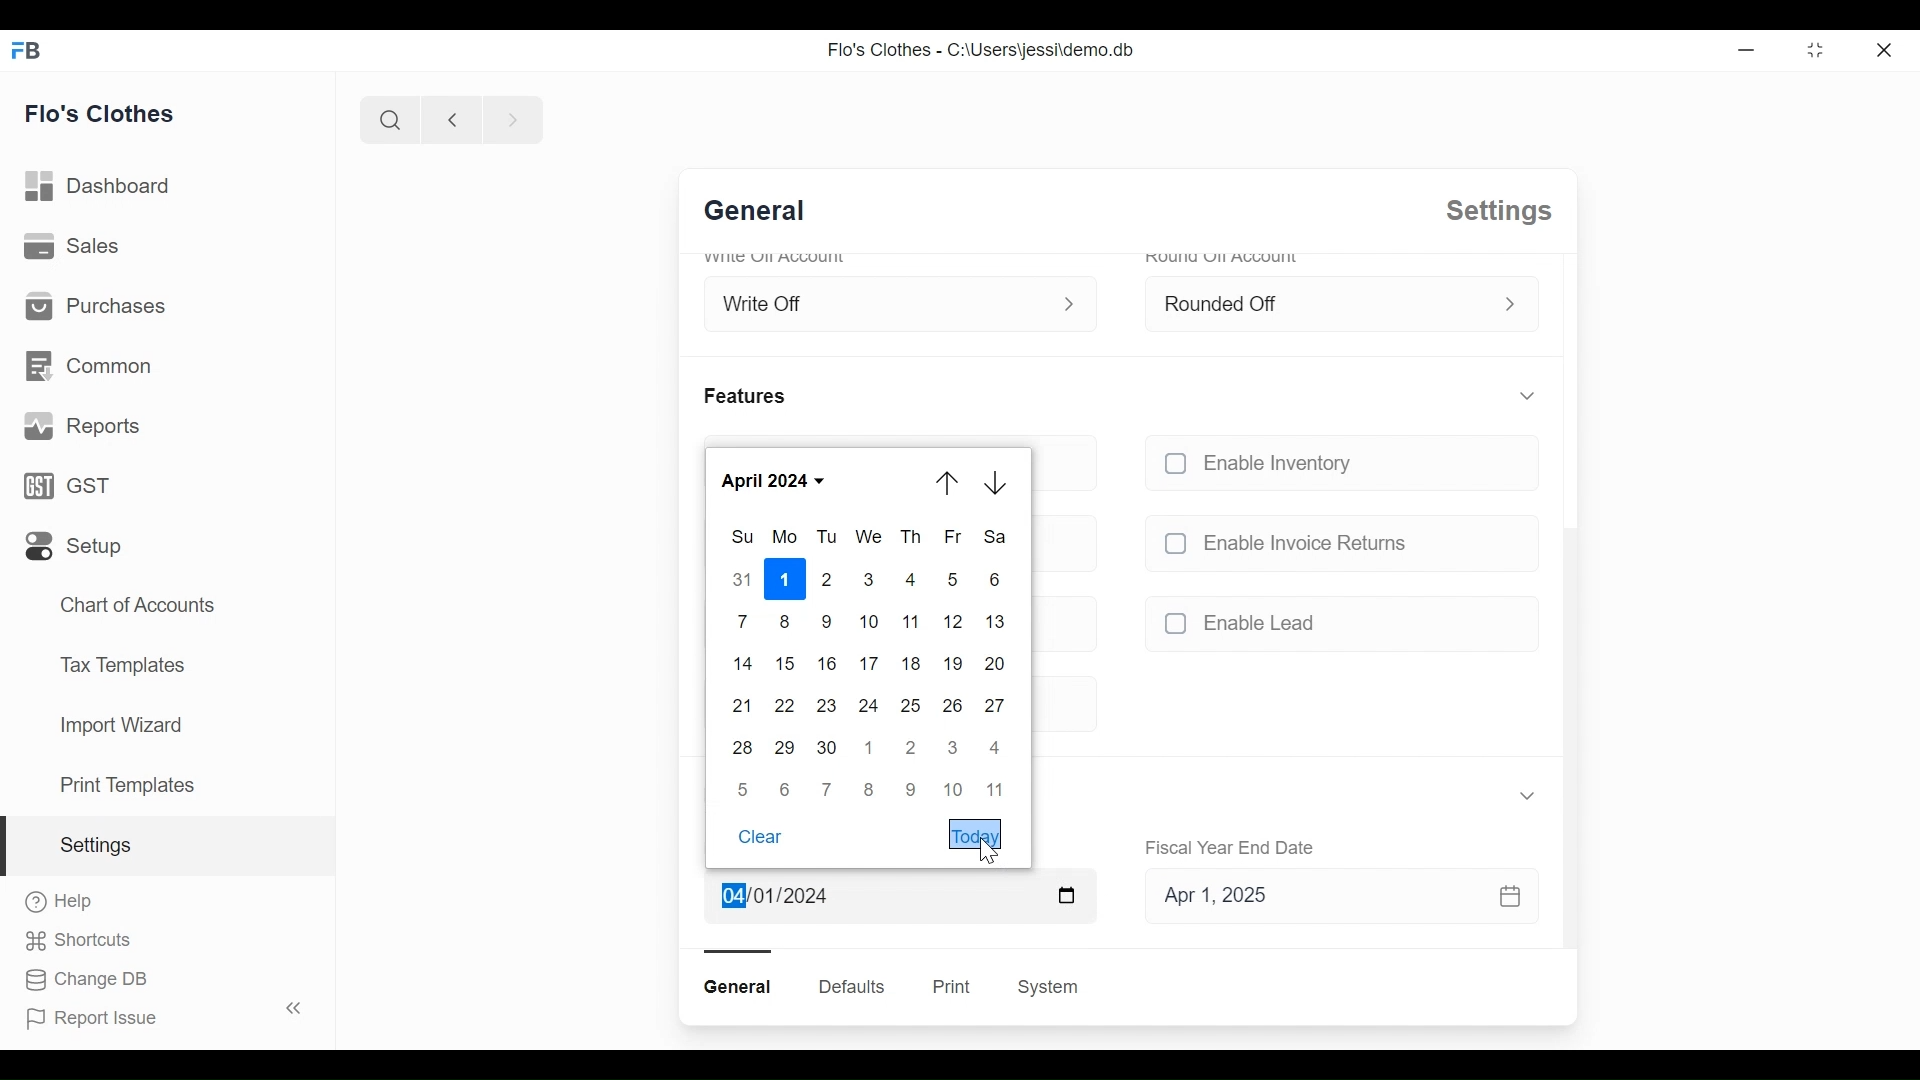  I want to click on 31, so click(742, 579).